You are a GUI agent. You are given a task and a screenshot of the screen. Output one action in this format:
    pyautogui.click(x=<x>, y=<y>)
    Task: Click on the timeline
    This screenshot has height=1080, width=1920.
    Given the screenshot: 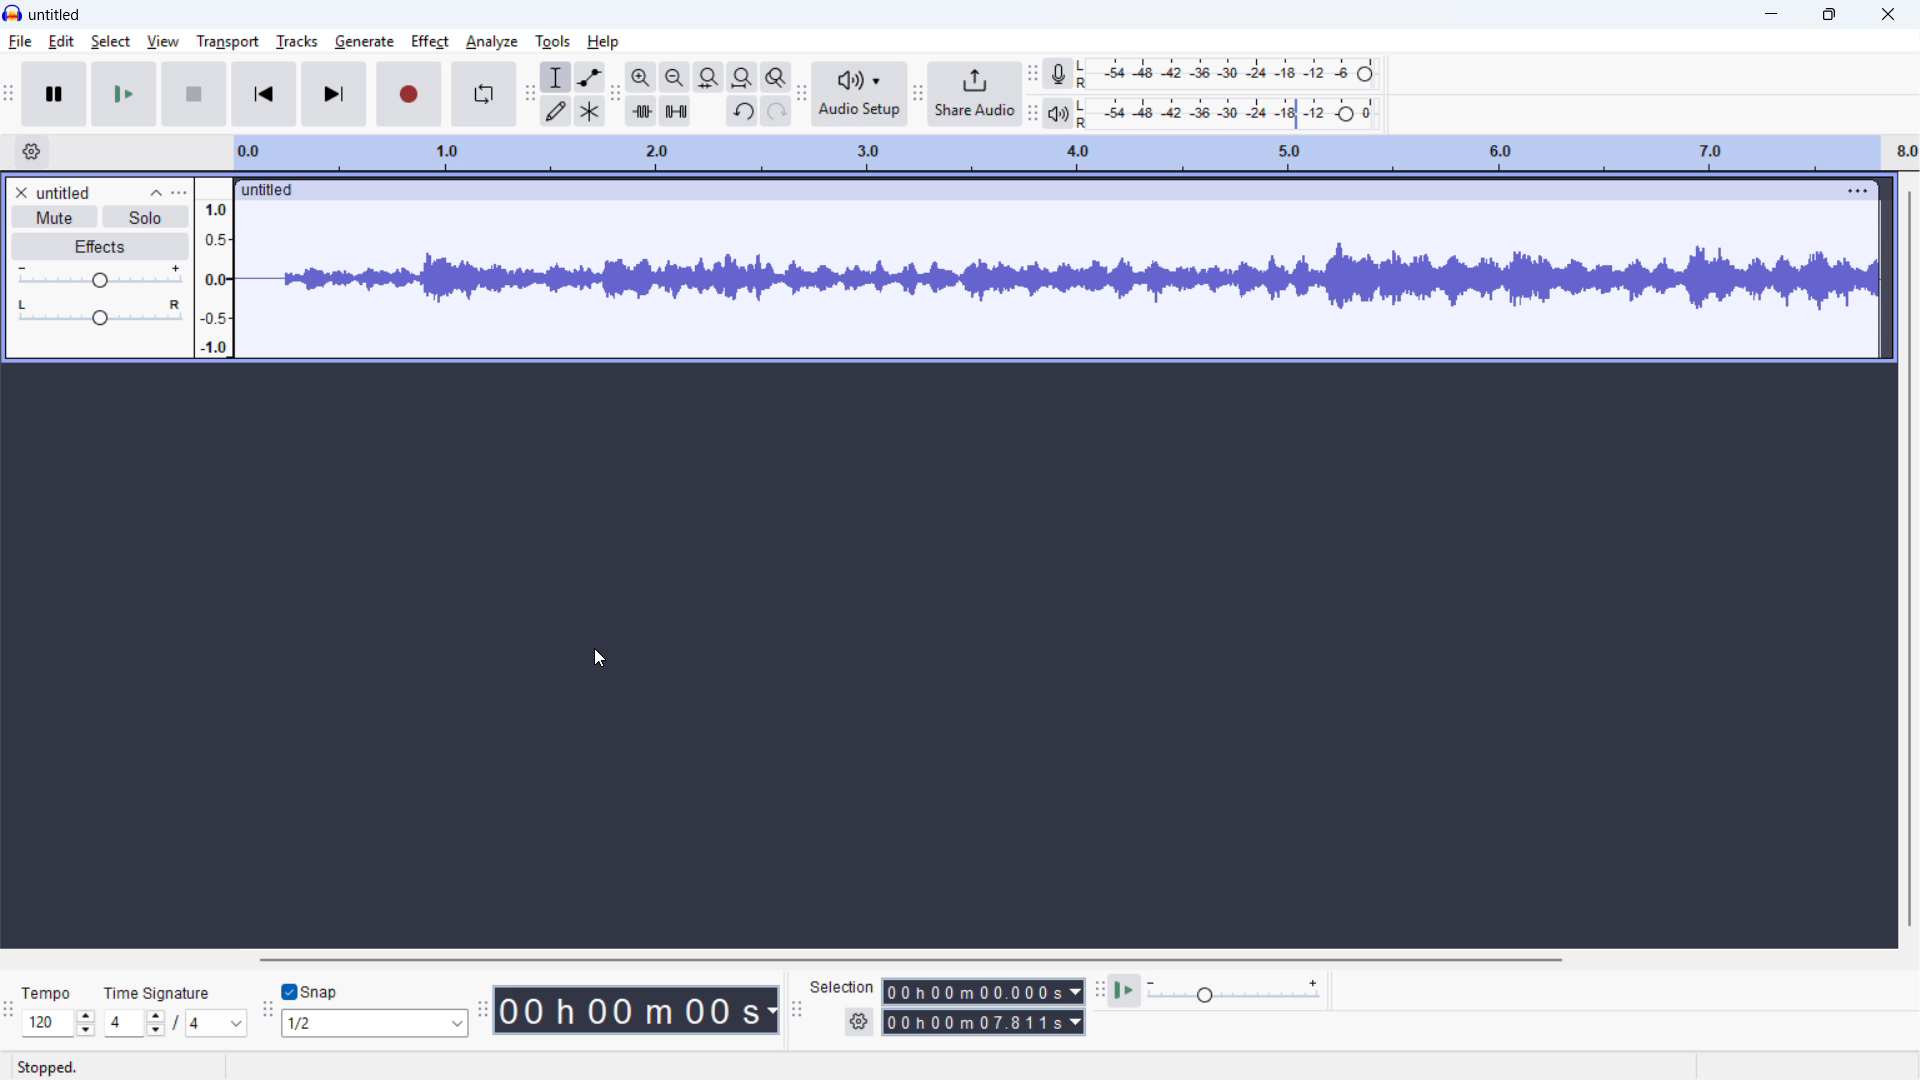 What is the action you would take?
    pyautogui.click(x=1076, y=154)
    